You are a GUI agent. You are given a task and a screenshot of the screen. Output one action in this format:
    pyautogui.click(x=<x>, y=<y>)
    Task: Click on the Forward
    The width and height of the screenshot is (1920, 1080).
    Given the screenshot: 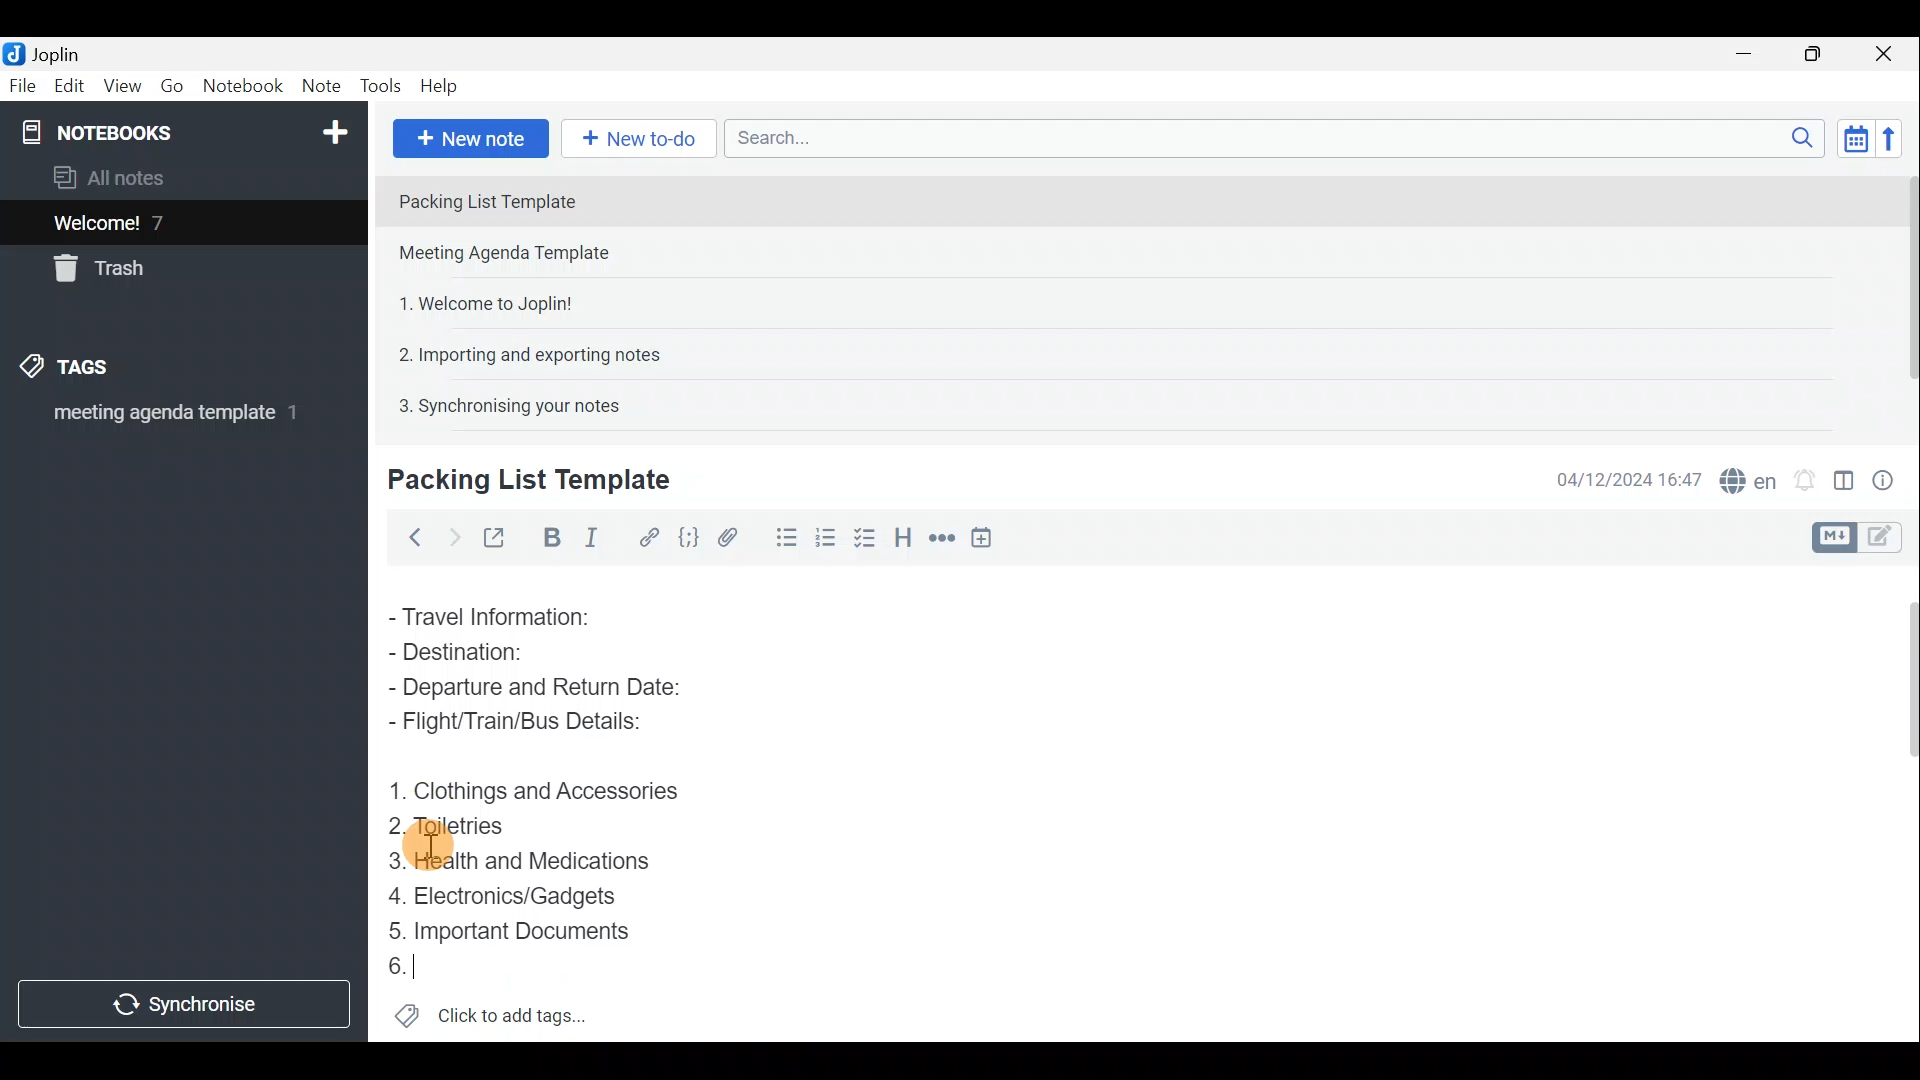 What is the action you would take?
    pyautogui.click(x=450, y=535)
    